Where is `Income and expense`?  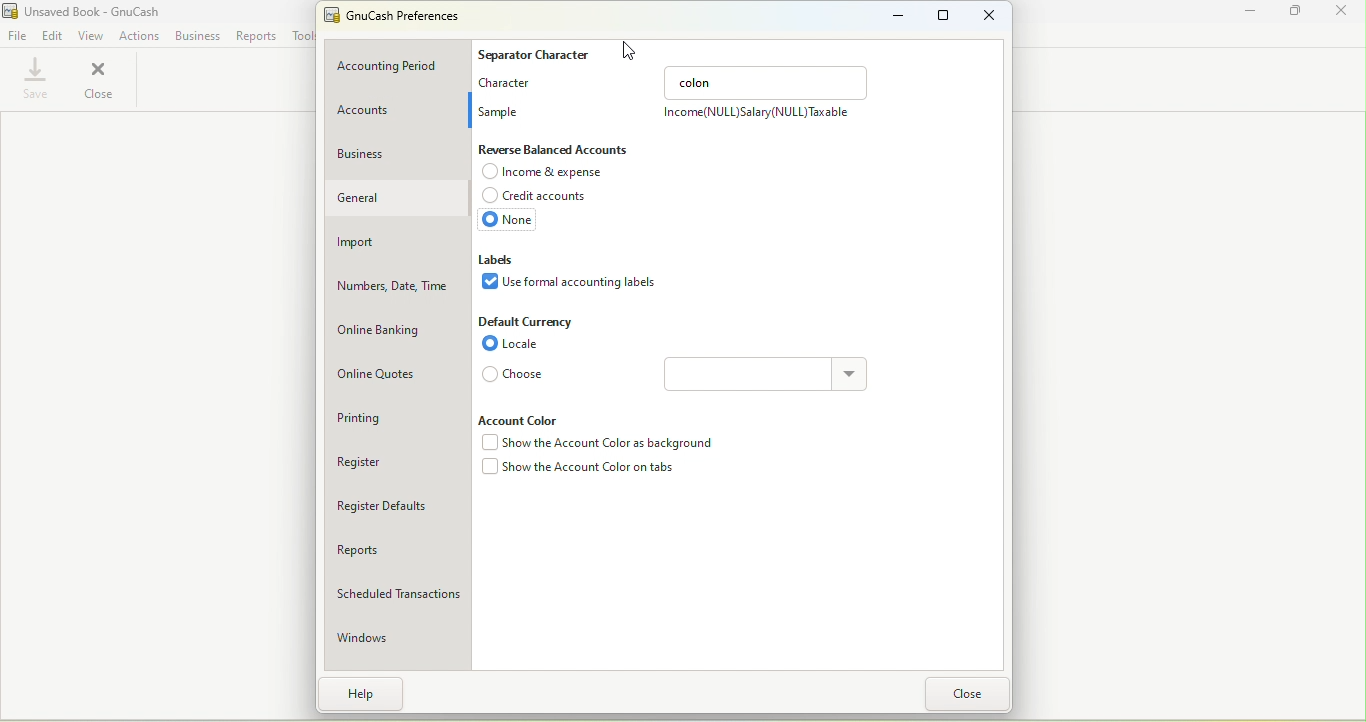 Income and expense is located at coordinates (546, 172).